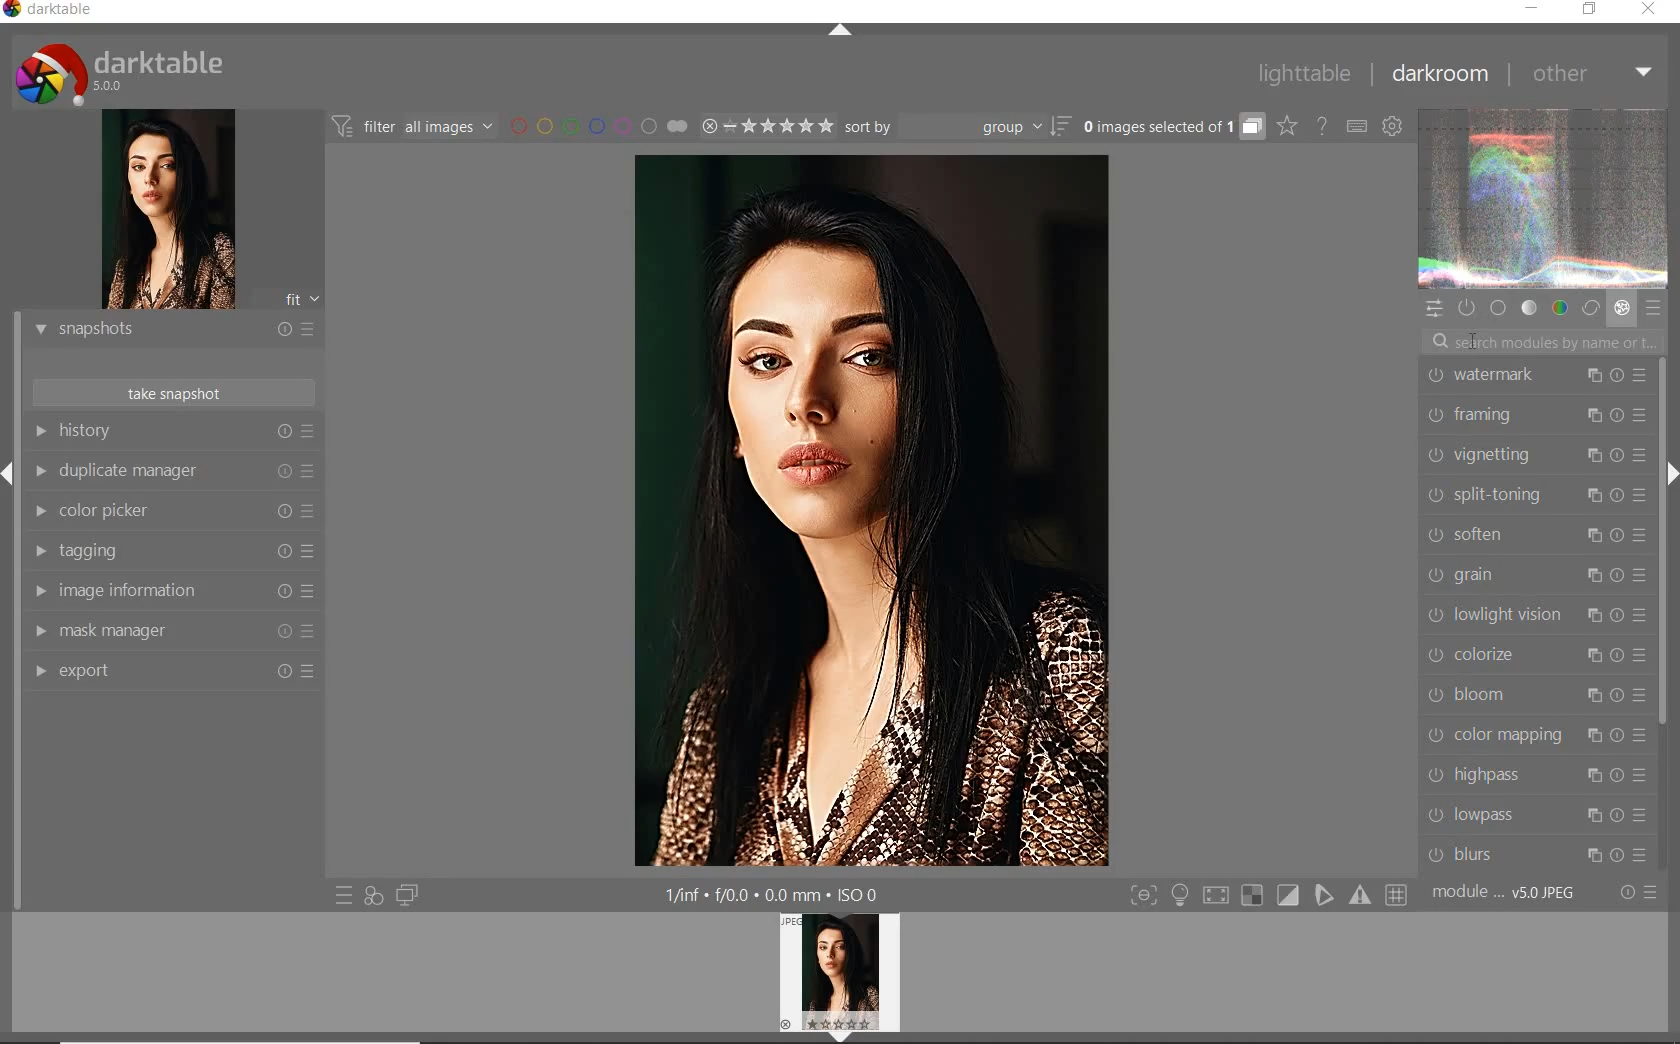 The width and height of the screenshot is (1680, 1044). I want to click on COLOR PICKER, so click(171, 513).